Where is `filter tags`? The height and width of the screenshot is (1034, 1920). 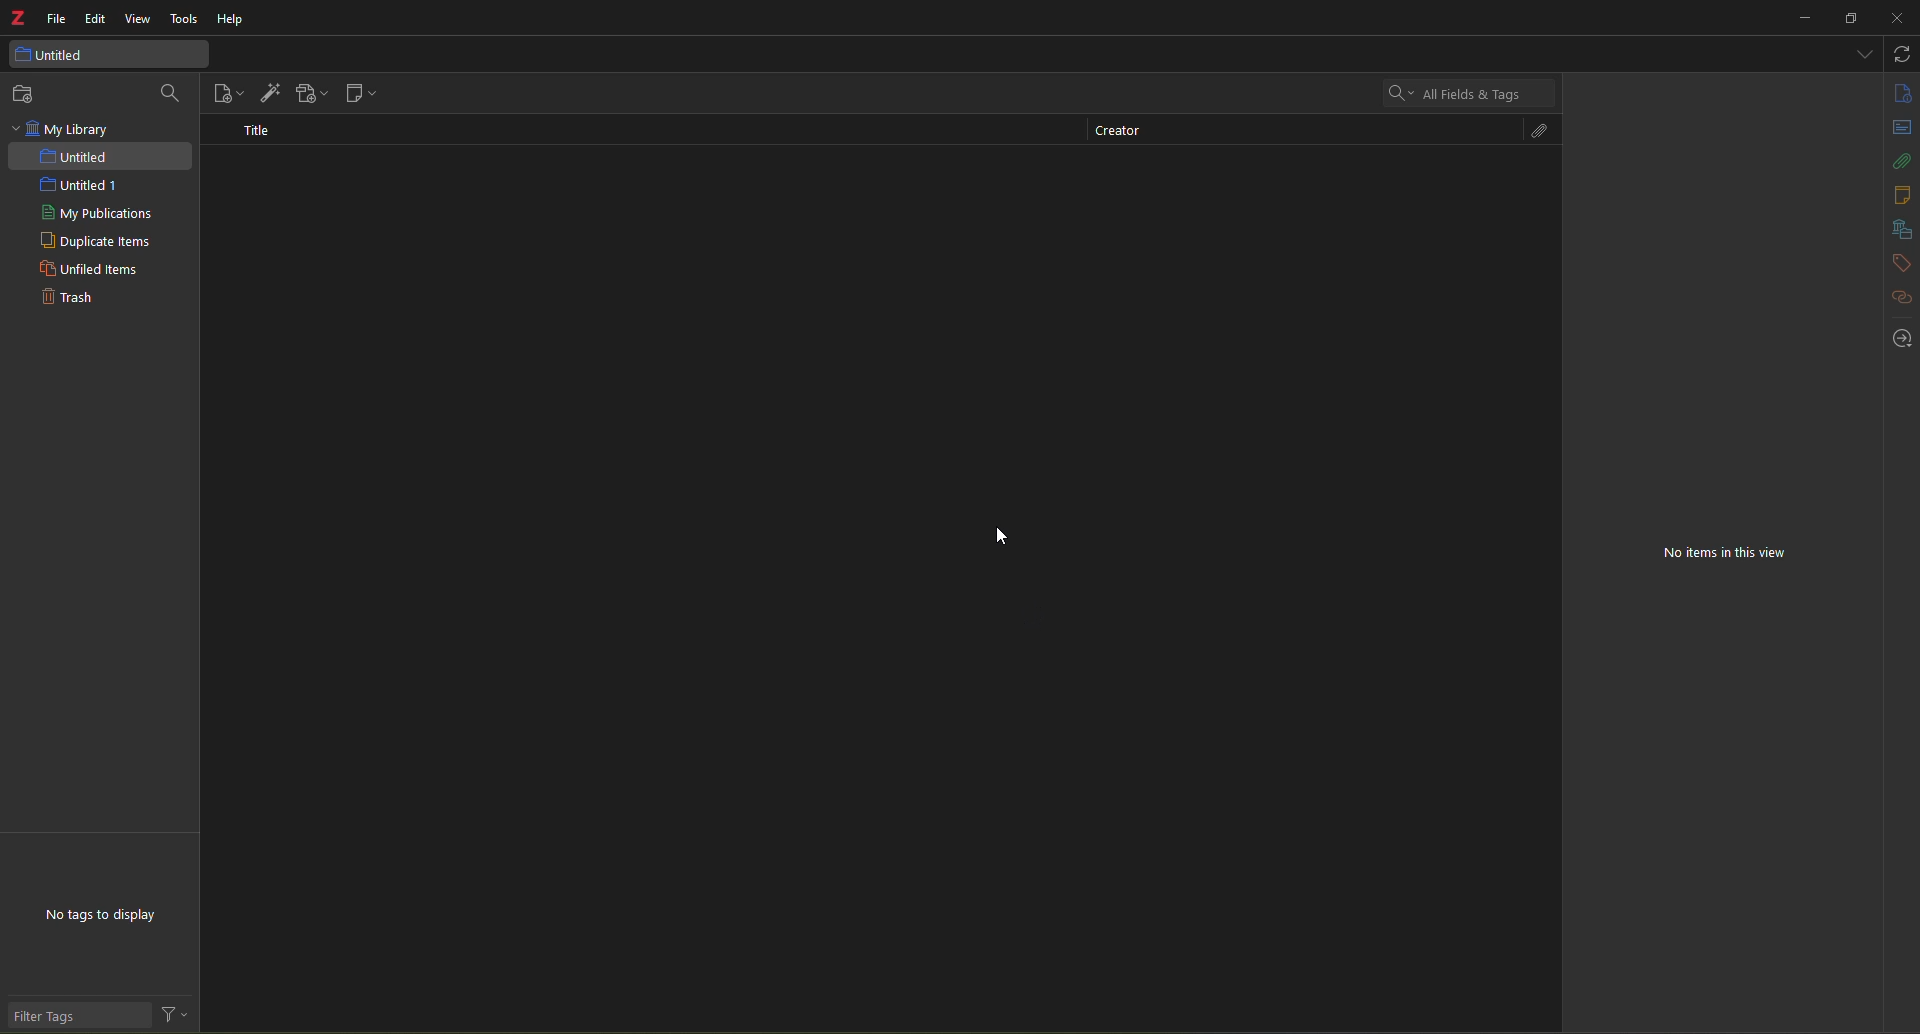
filter tags is located at coordinates (61, 1017).